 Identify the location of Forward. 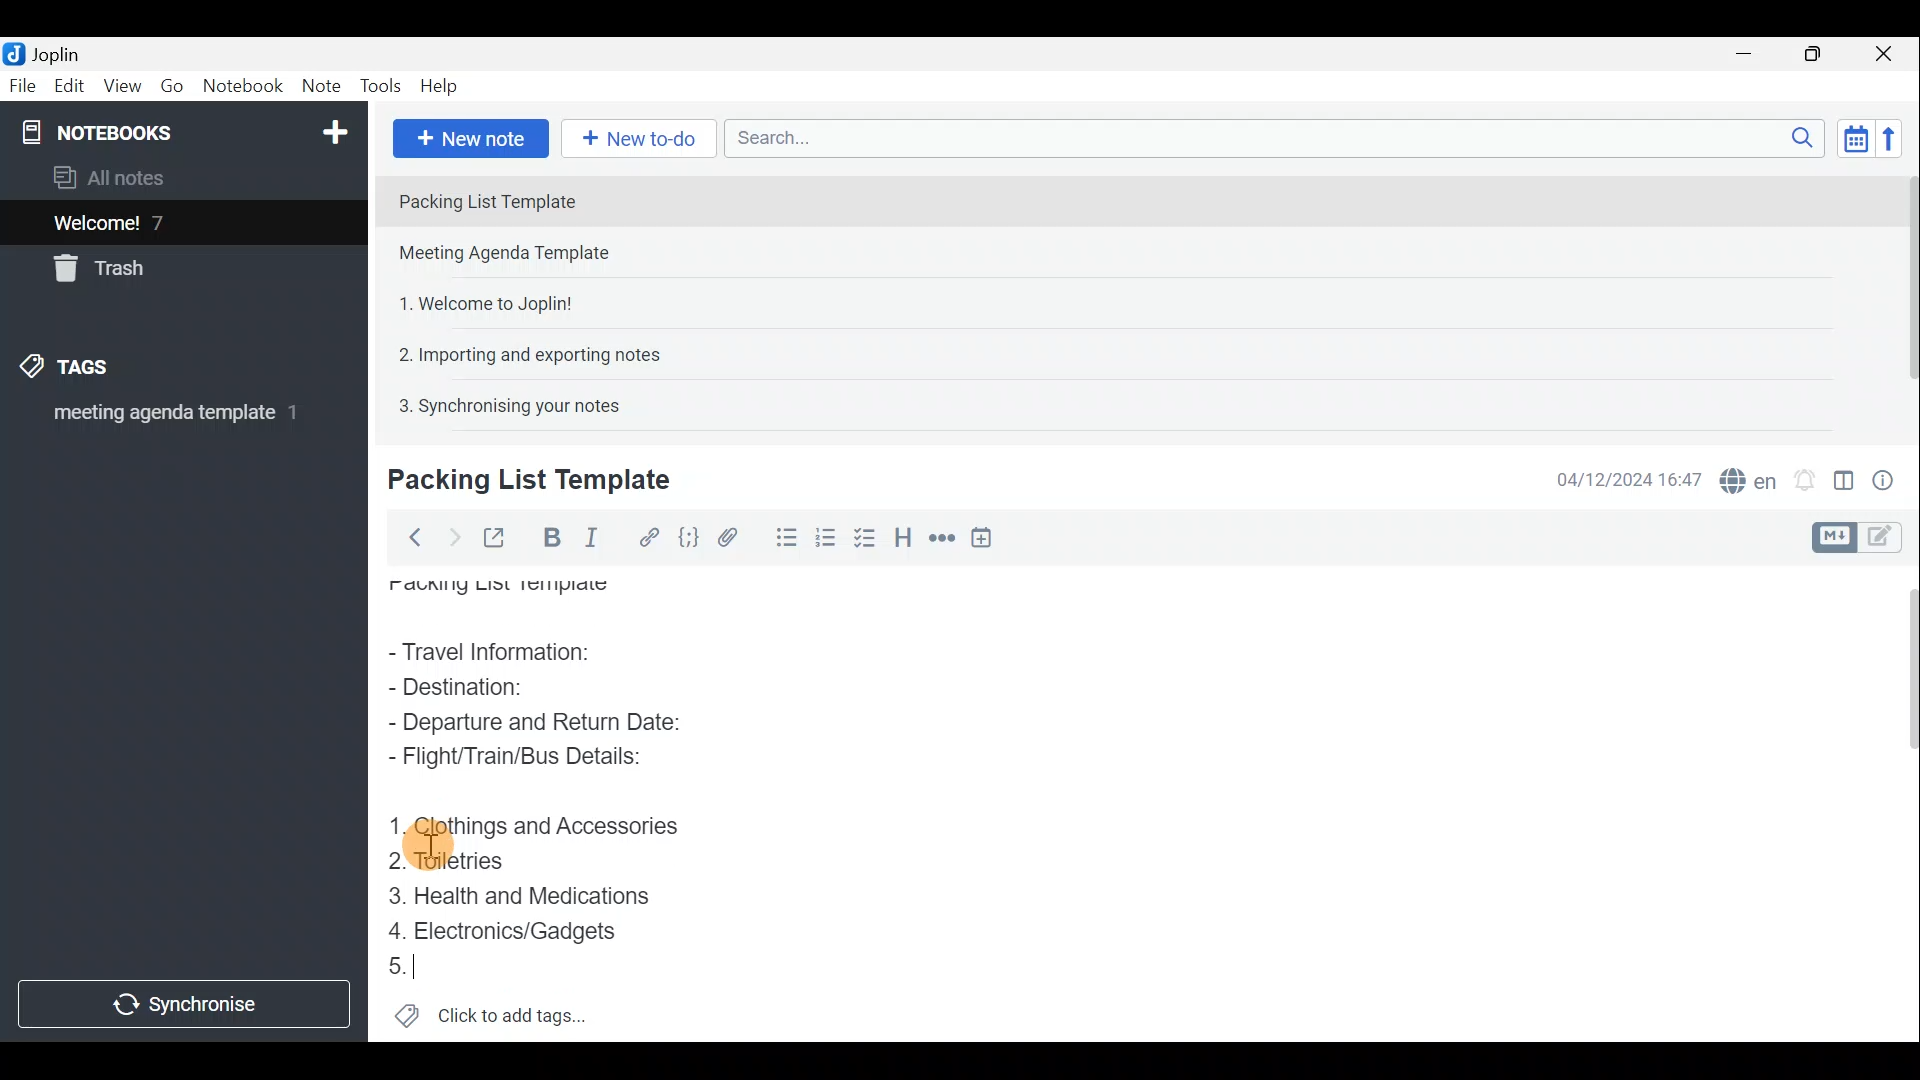
(450, 535).